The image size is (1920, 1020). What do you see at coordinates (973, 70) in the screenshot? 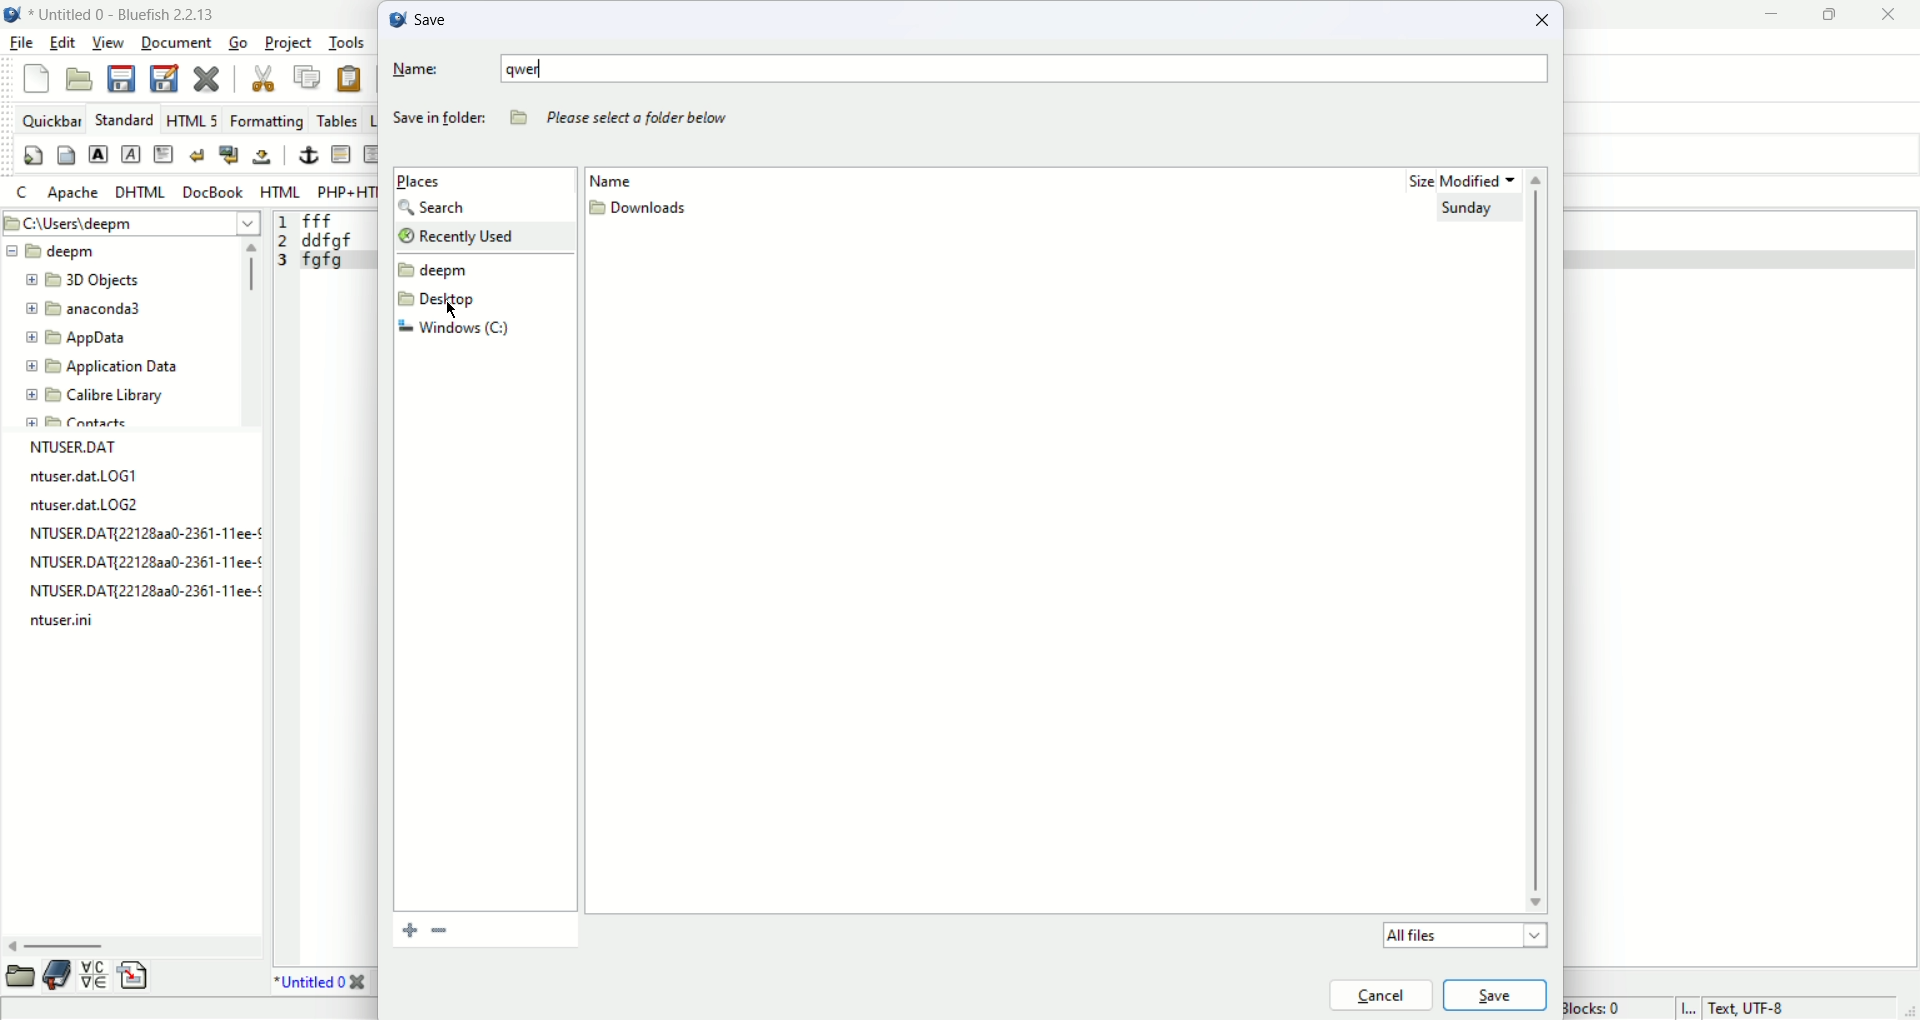
I see `name` at bounding box center [973, 70].